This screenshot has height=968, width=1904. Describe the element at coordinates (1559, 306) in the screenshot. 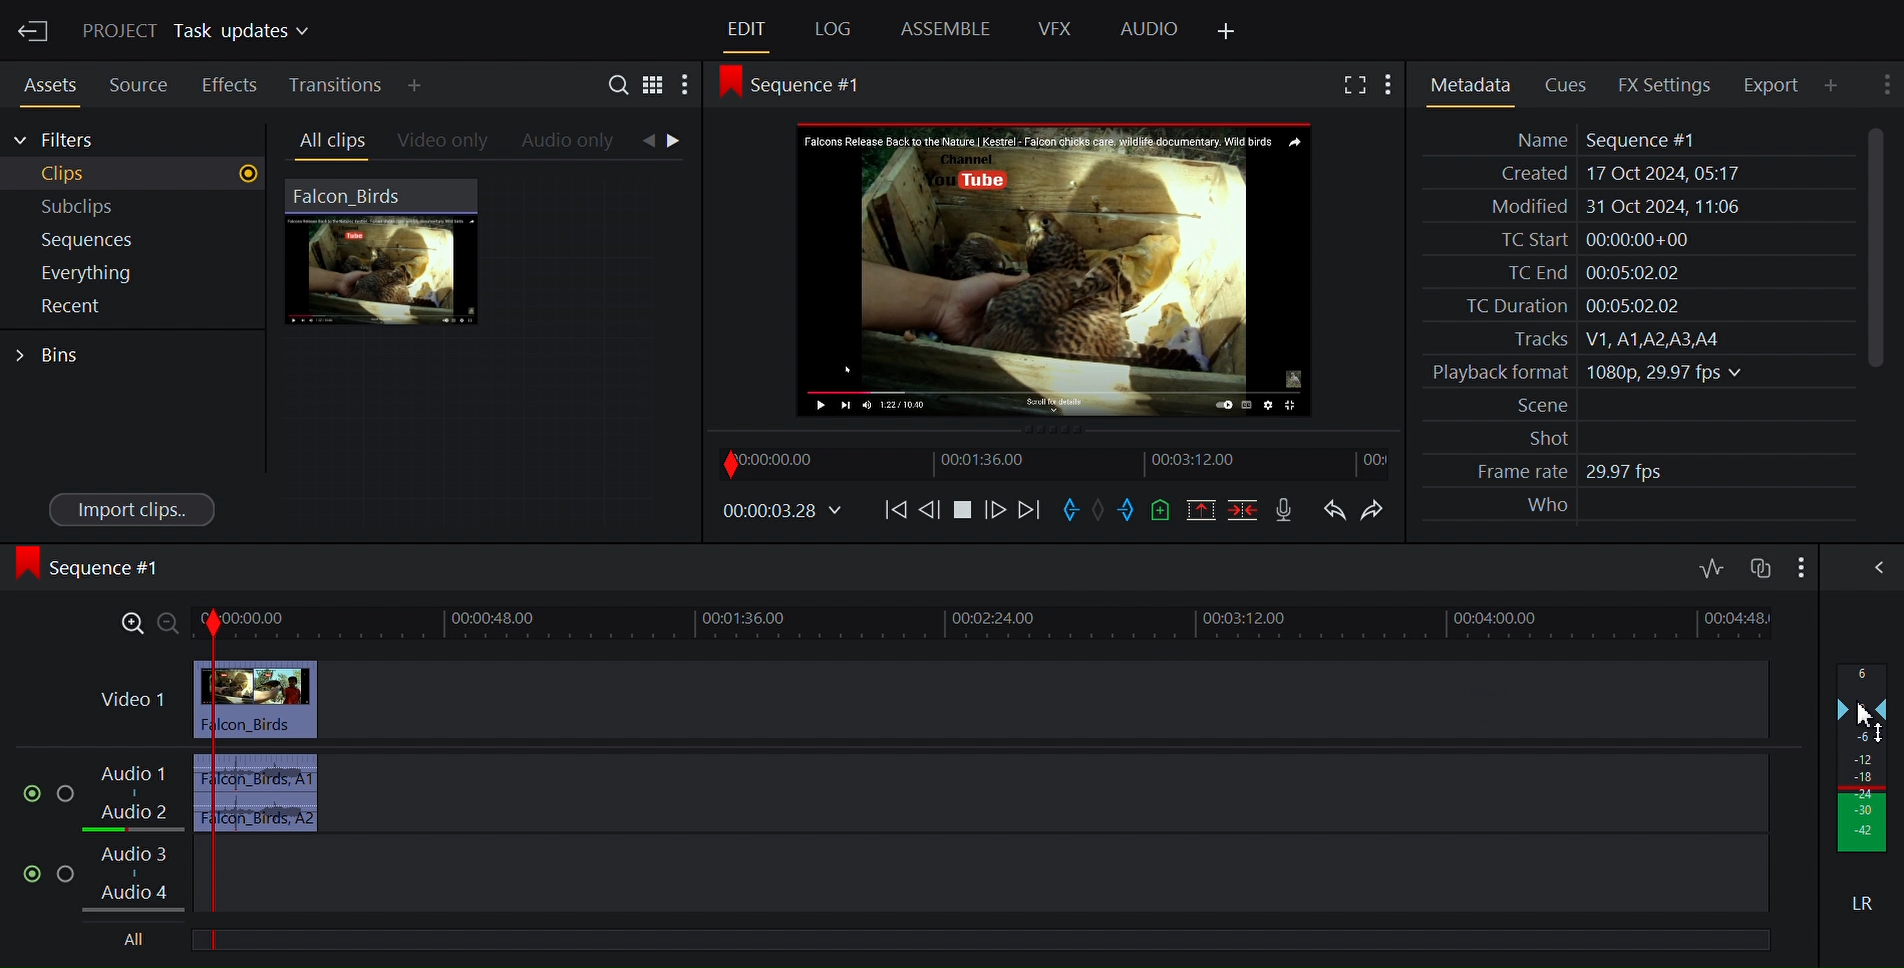

I see `TC Duration  00:05:02.02` at that location.